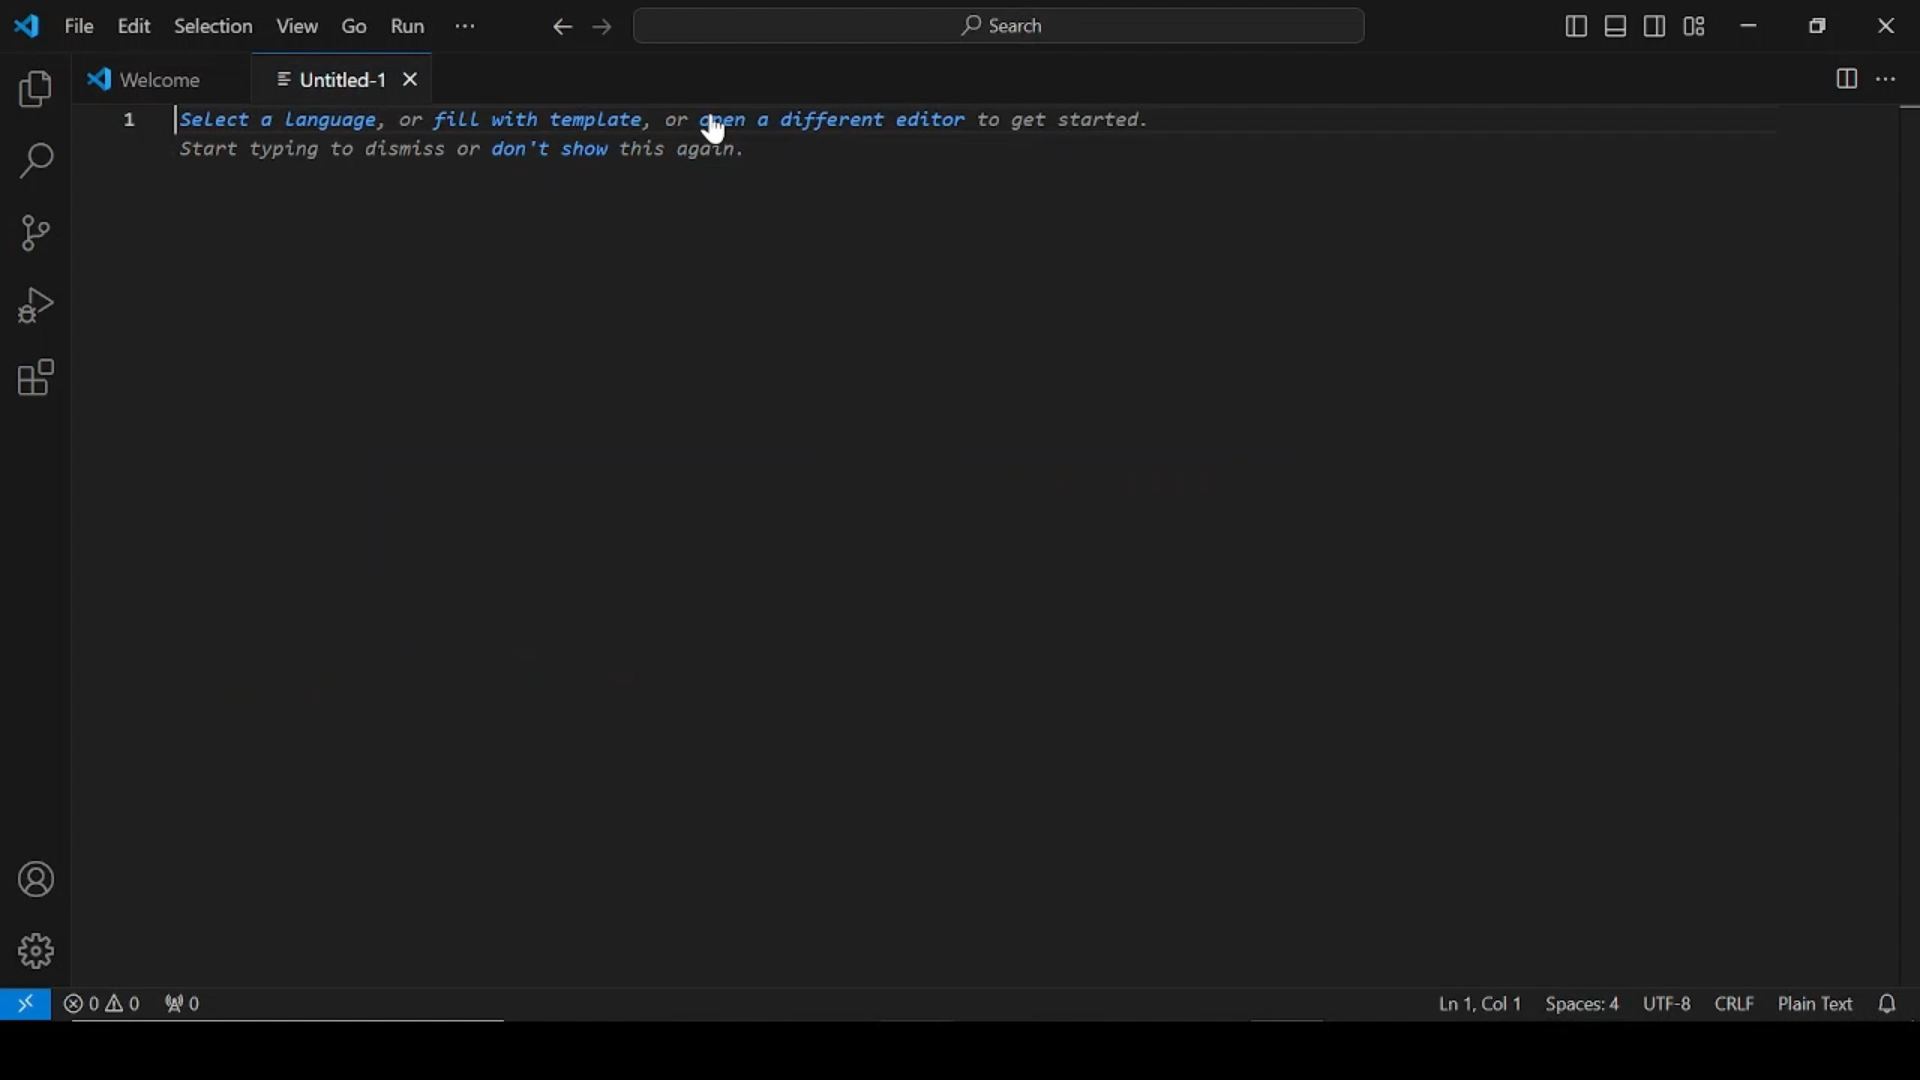 The image size is (1920, 1080). Describe the element at coordinates (25, 26) in the screenshot. I see `vscode` at that location.